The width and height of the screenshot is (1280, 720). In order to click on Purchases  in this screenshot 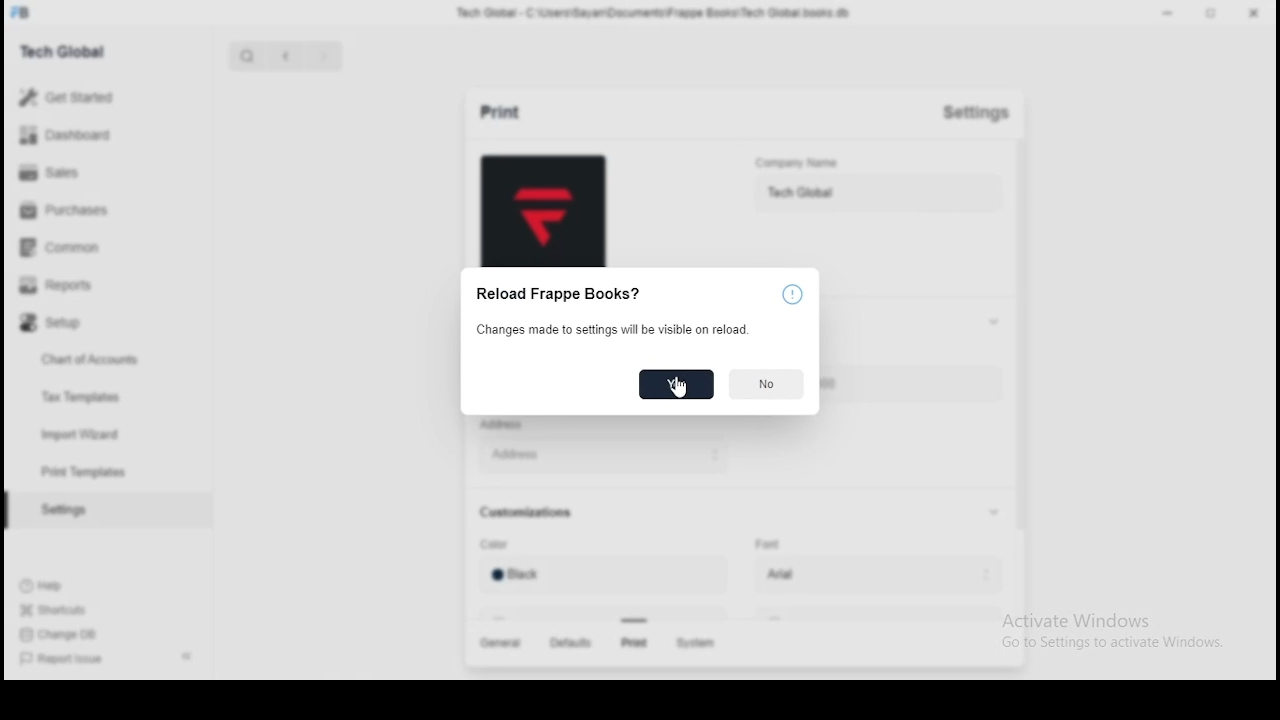, I will do `click(80, 214)`.